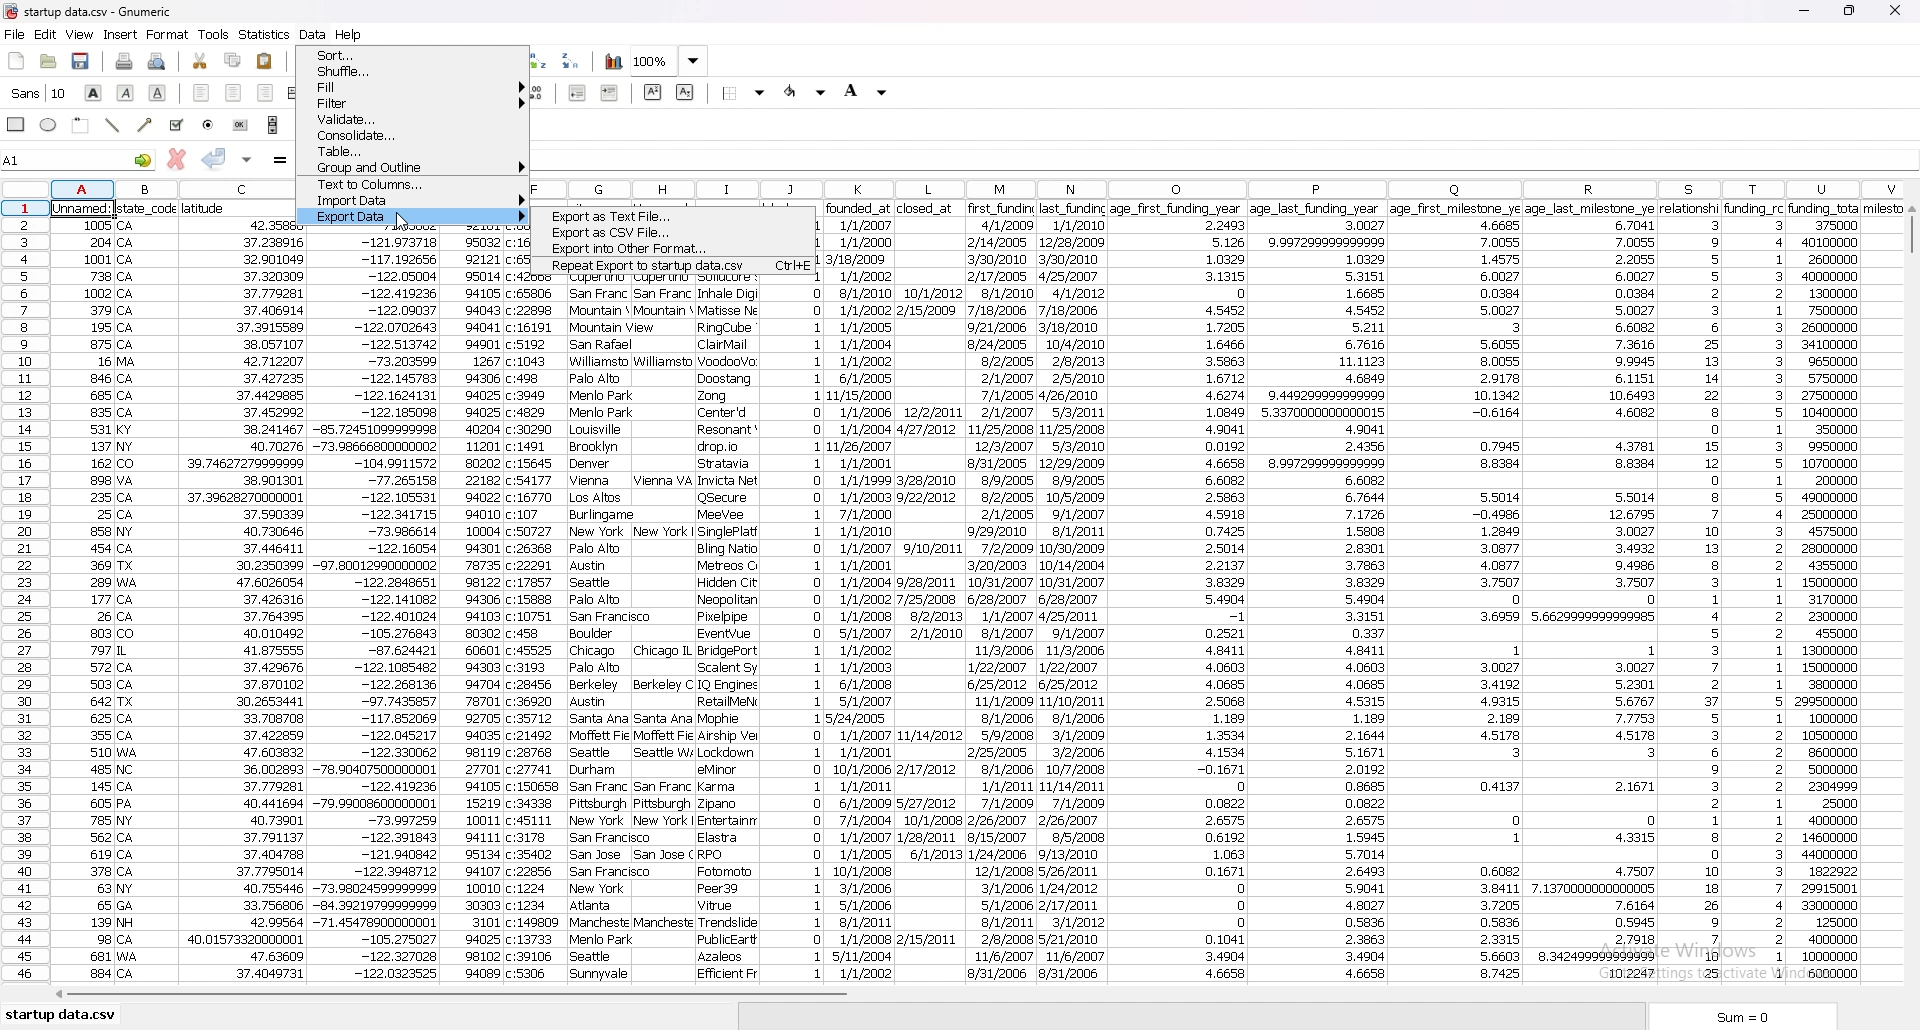 Image resolution: width=1920 pixels, height=1030 pixels. Describe the element at coordinates (78, 159) in the screenshot. I see `selected cell` at that location.